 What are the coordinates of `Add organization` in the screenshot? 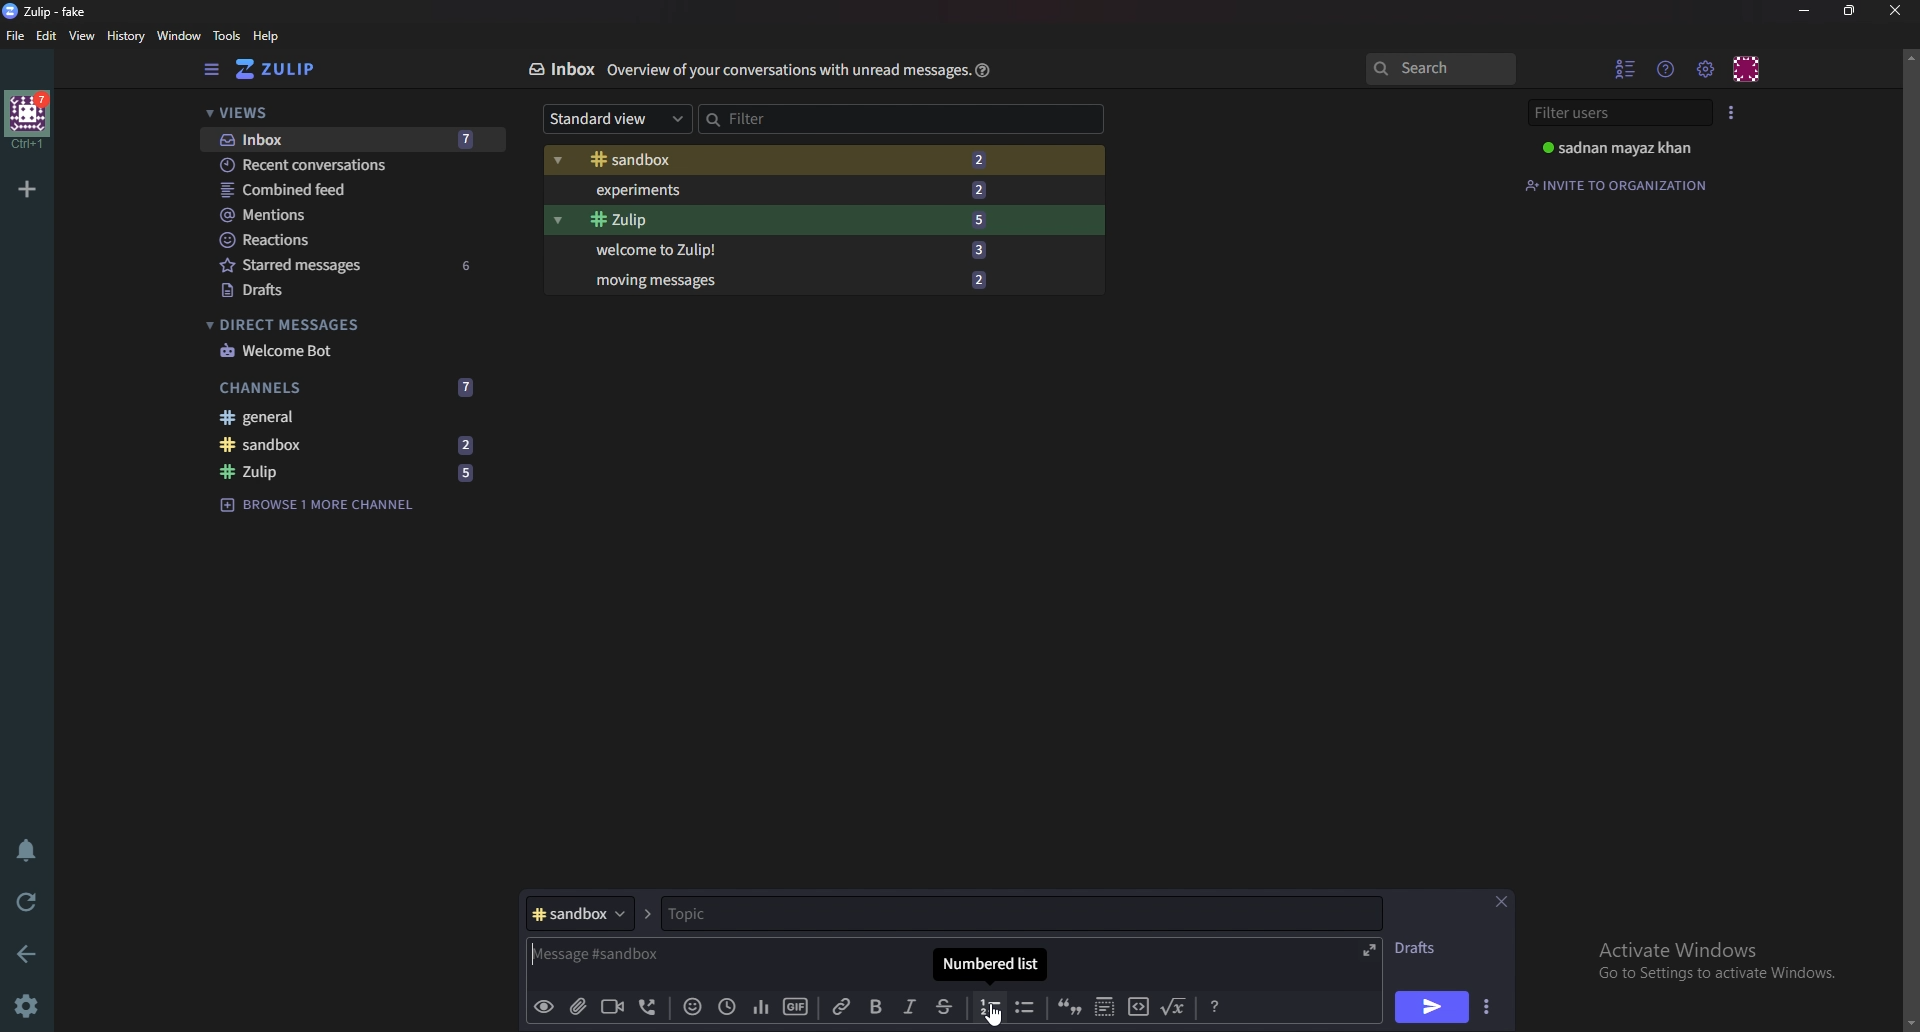 It's located at (29, 186).